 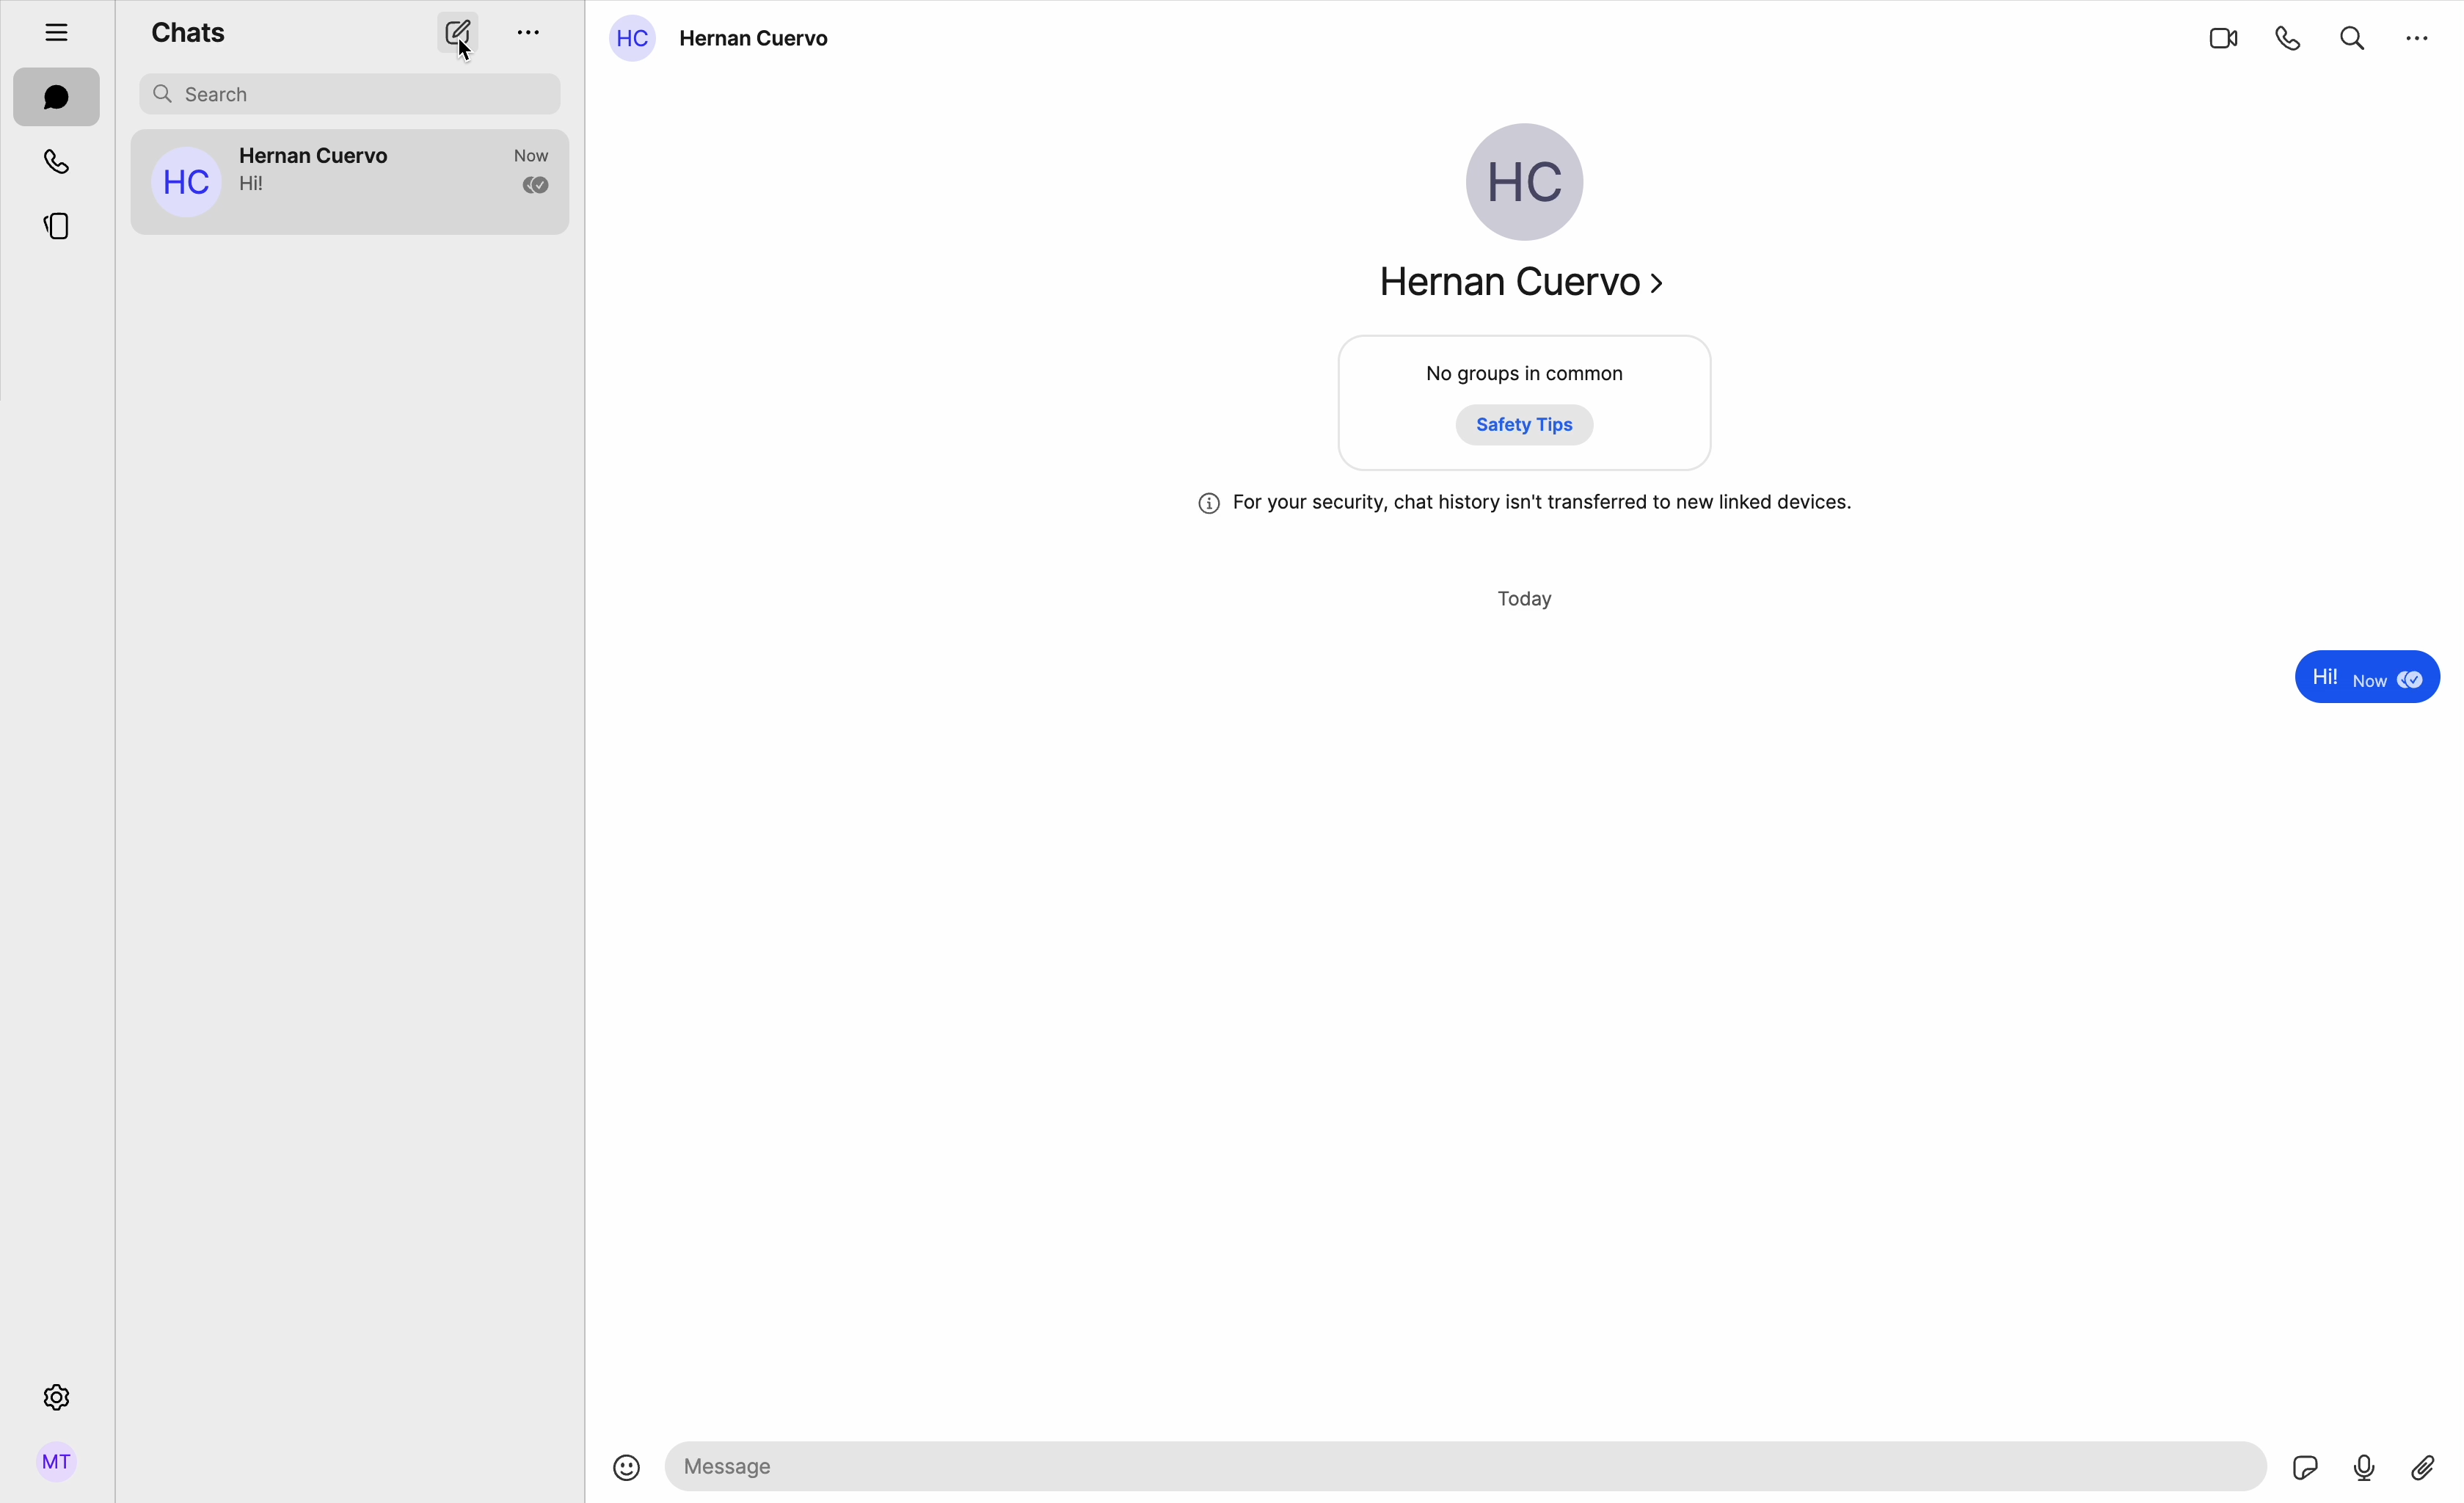 What do you see at coordinates (2307, 1470) in the screenshot?
I see `sticker` at bounding box center [2307, 1470].